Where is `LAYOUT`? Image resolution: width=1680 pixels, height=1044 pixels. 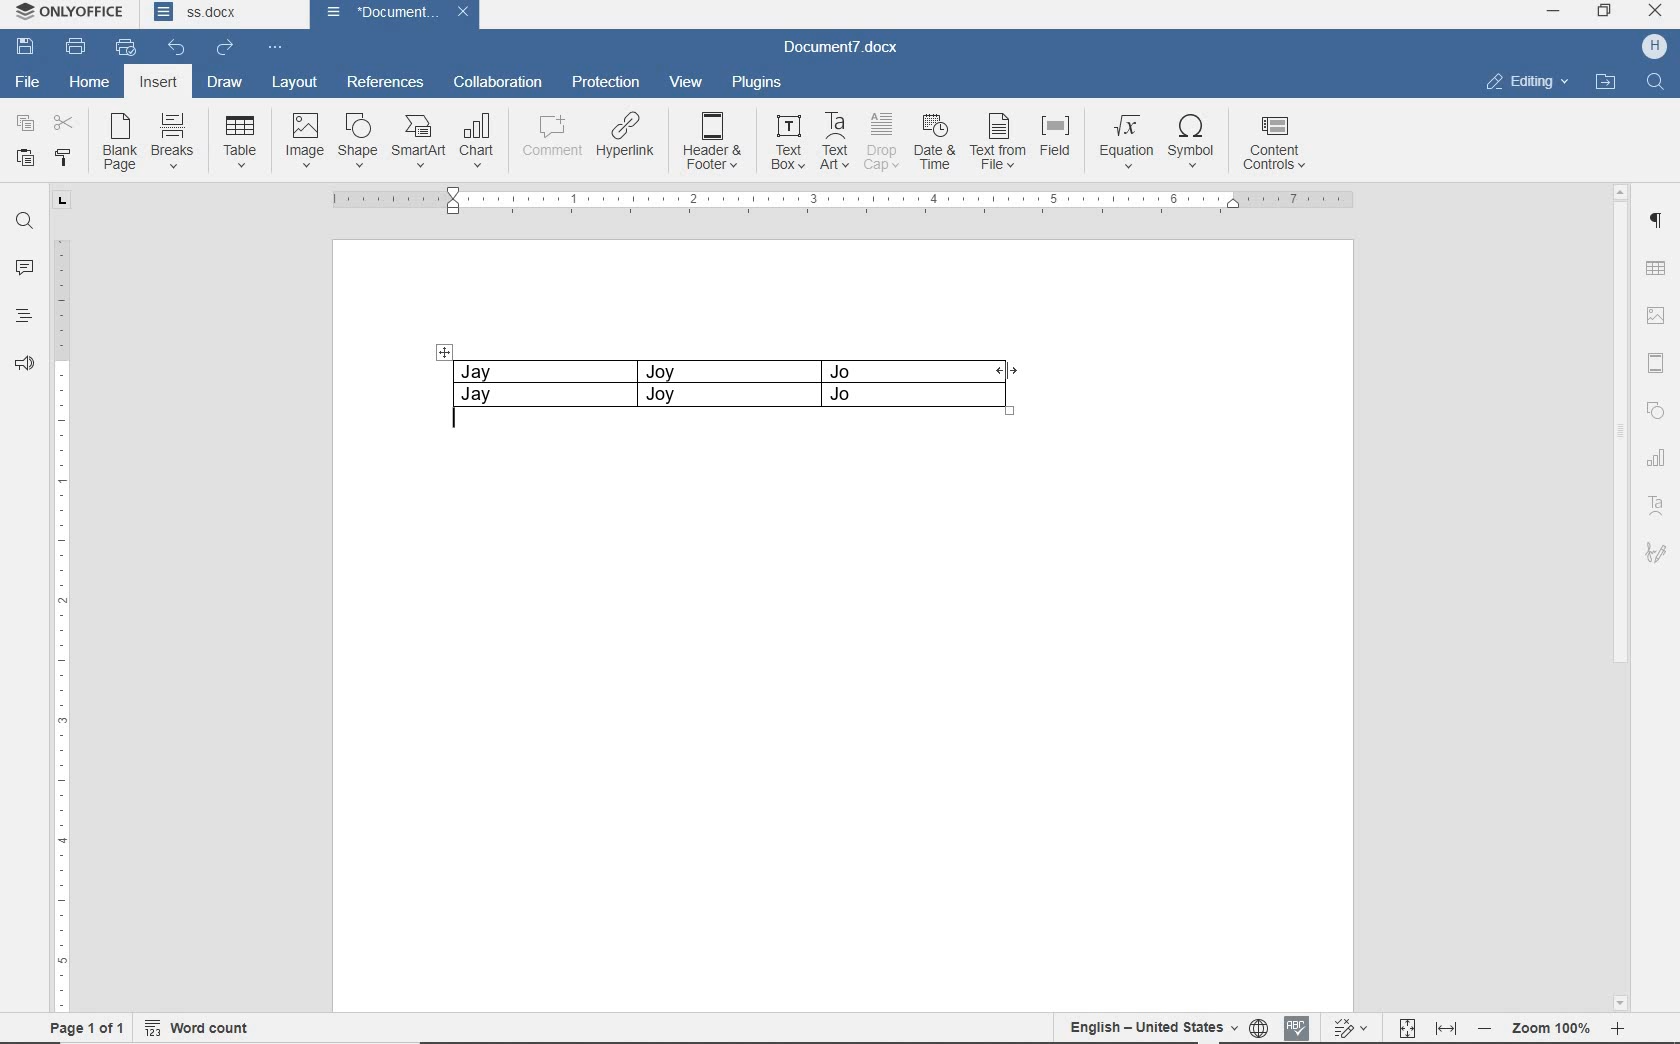
LAYOUT is located at coordinates (295, 83).